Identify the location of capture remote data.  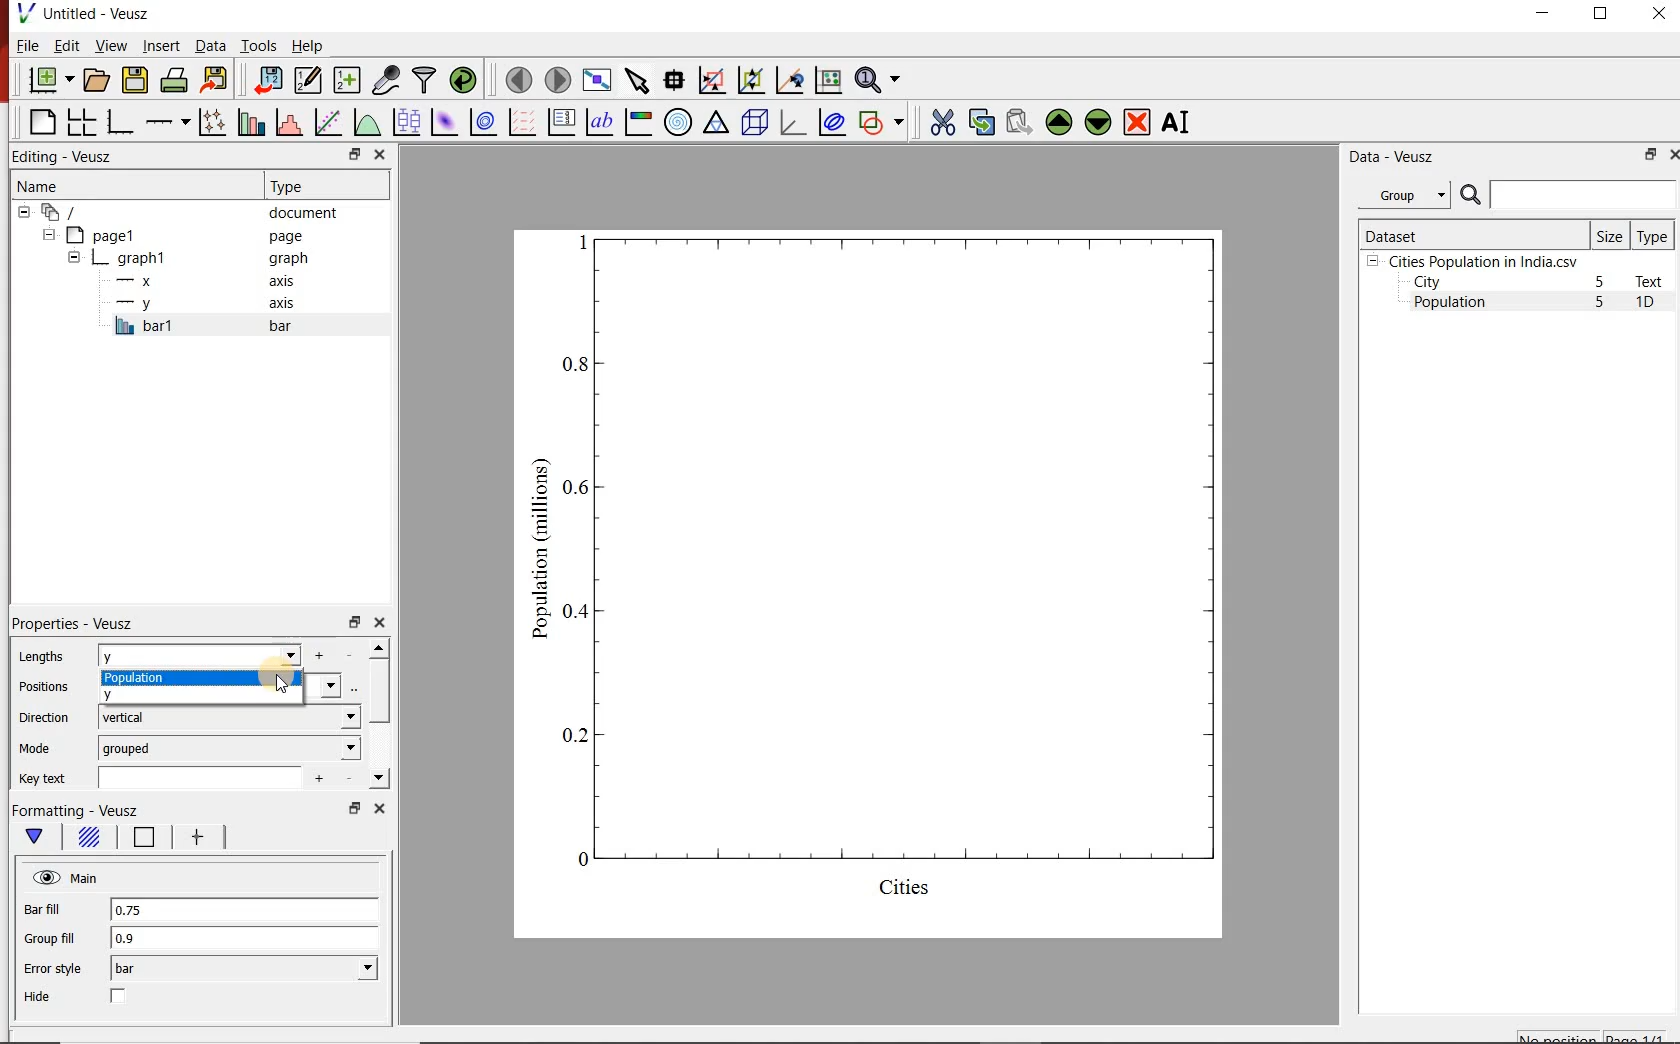
(384, 80).